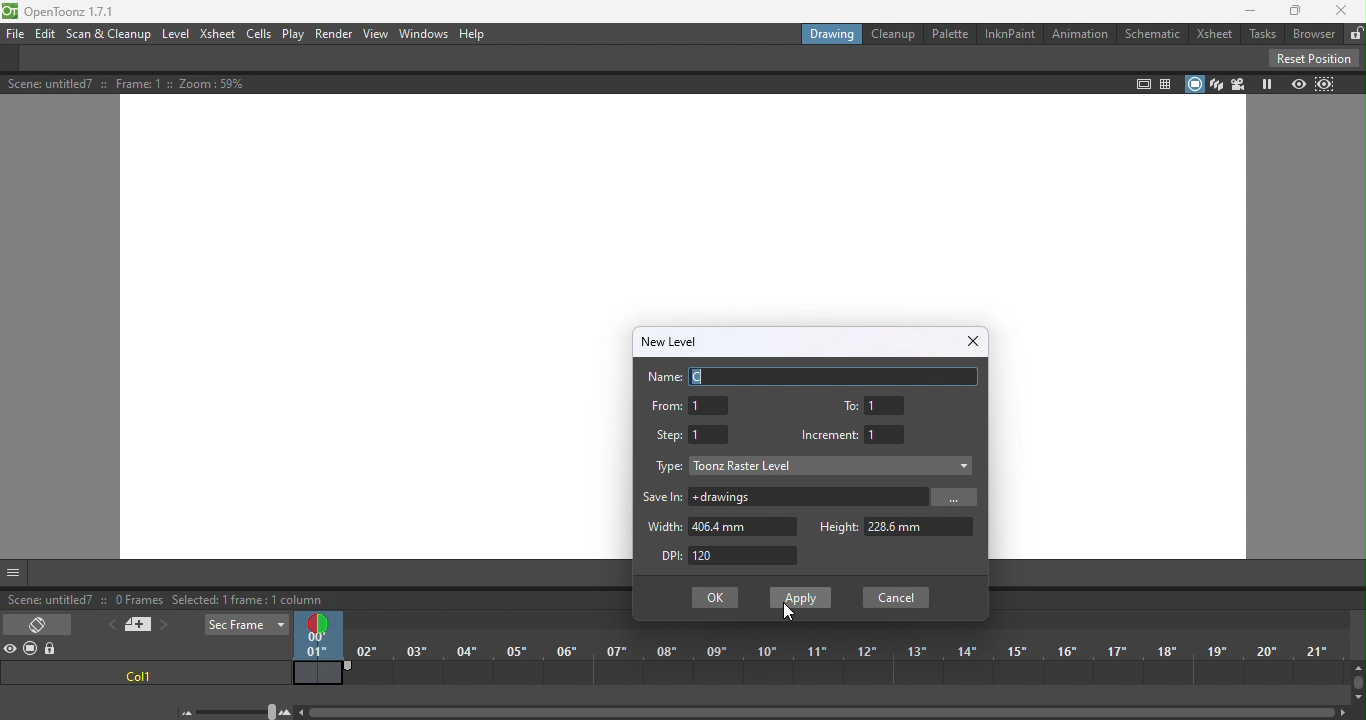 The image size is (1366, 720). What do you see at coordinates (424, 33) in the screenshot?
I see `Window ` at bounding box center [424, 33].